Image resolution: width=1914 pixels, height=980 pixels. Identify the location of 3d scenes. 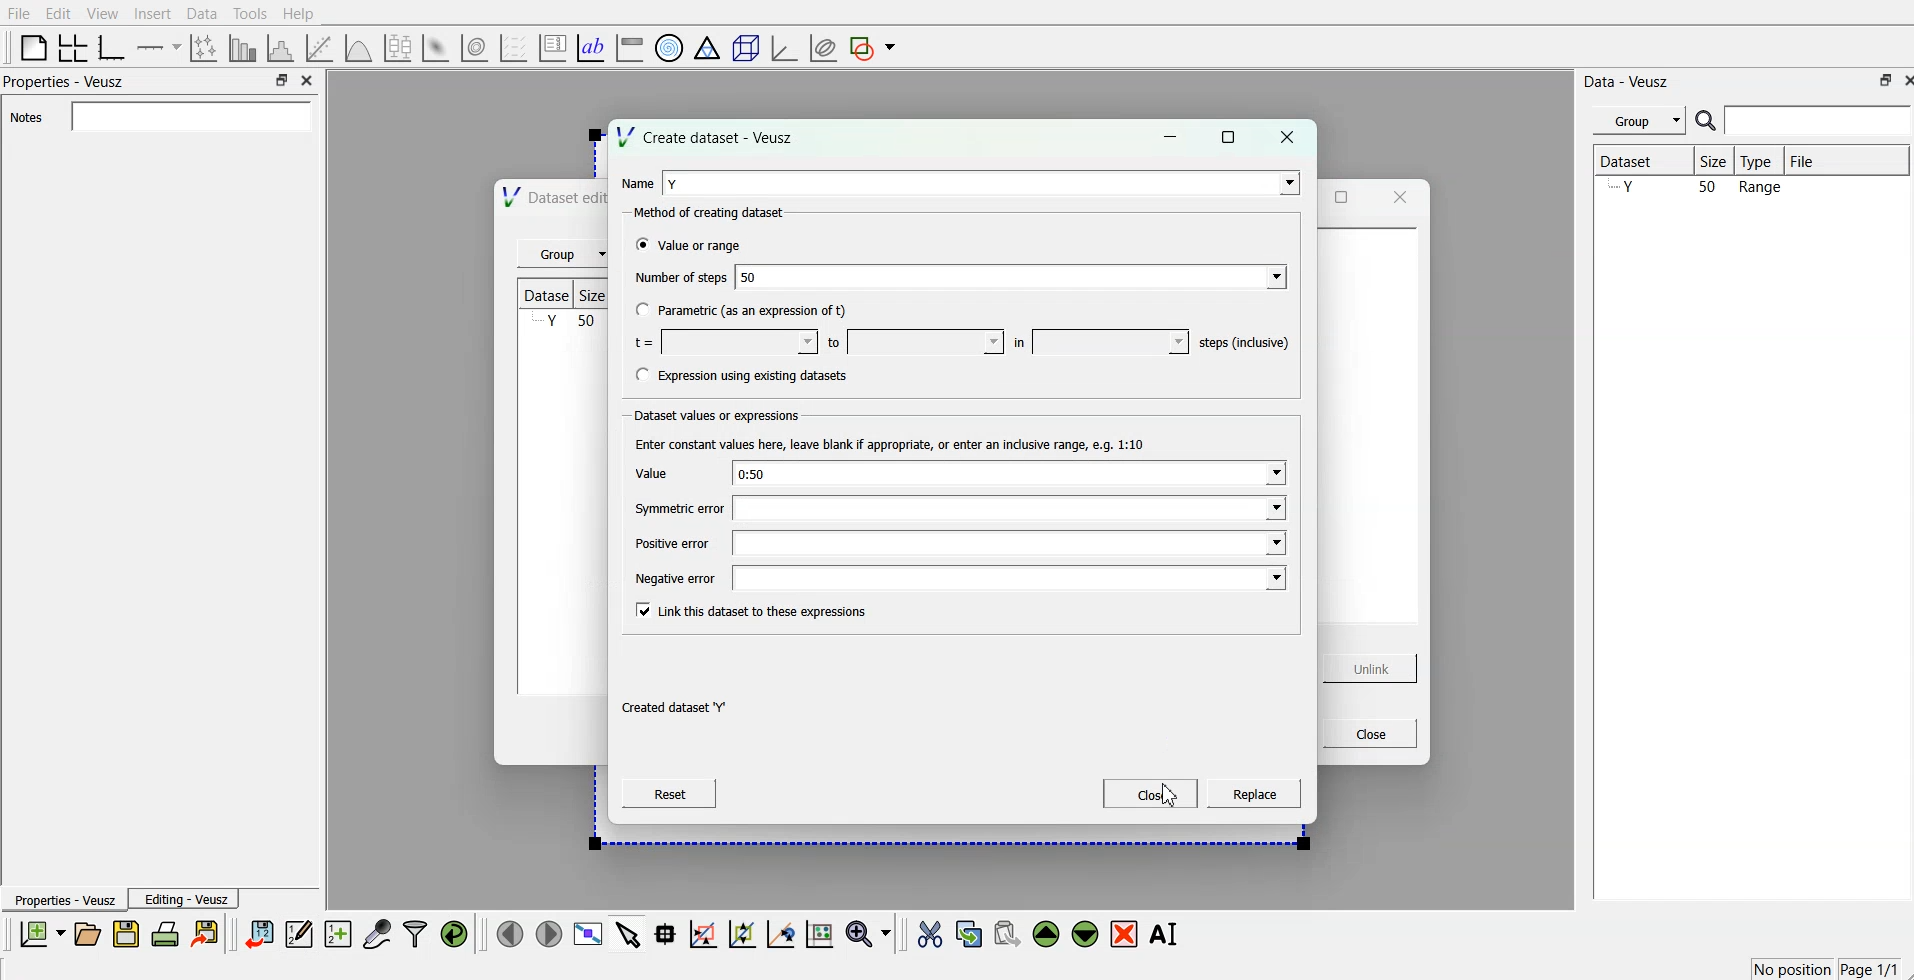
(743, 44).